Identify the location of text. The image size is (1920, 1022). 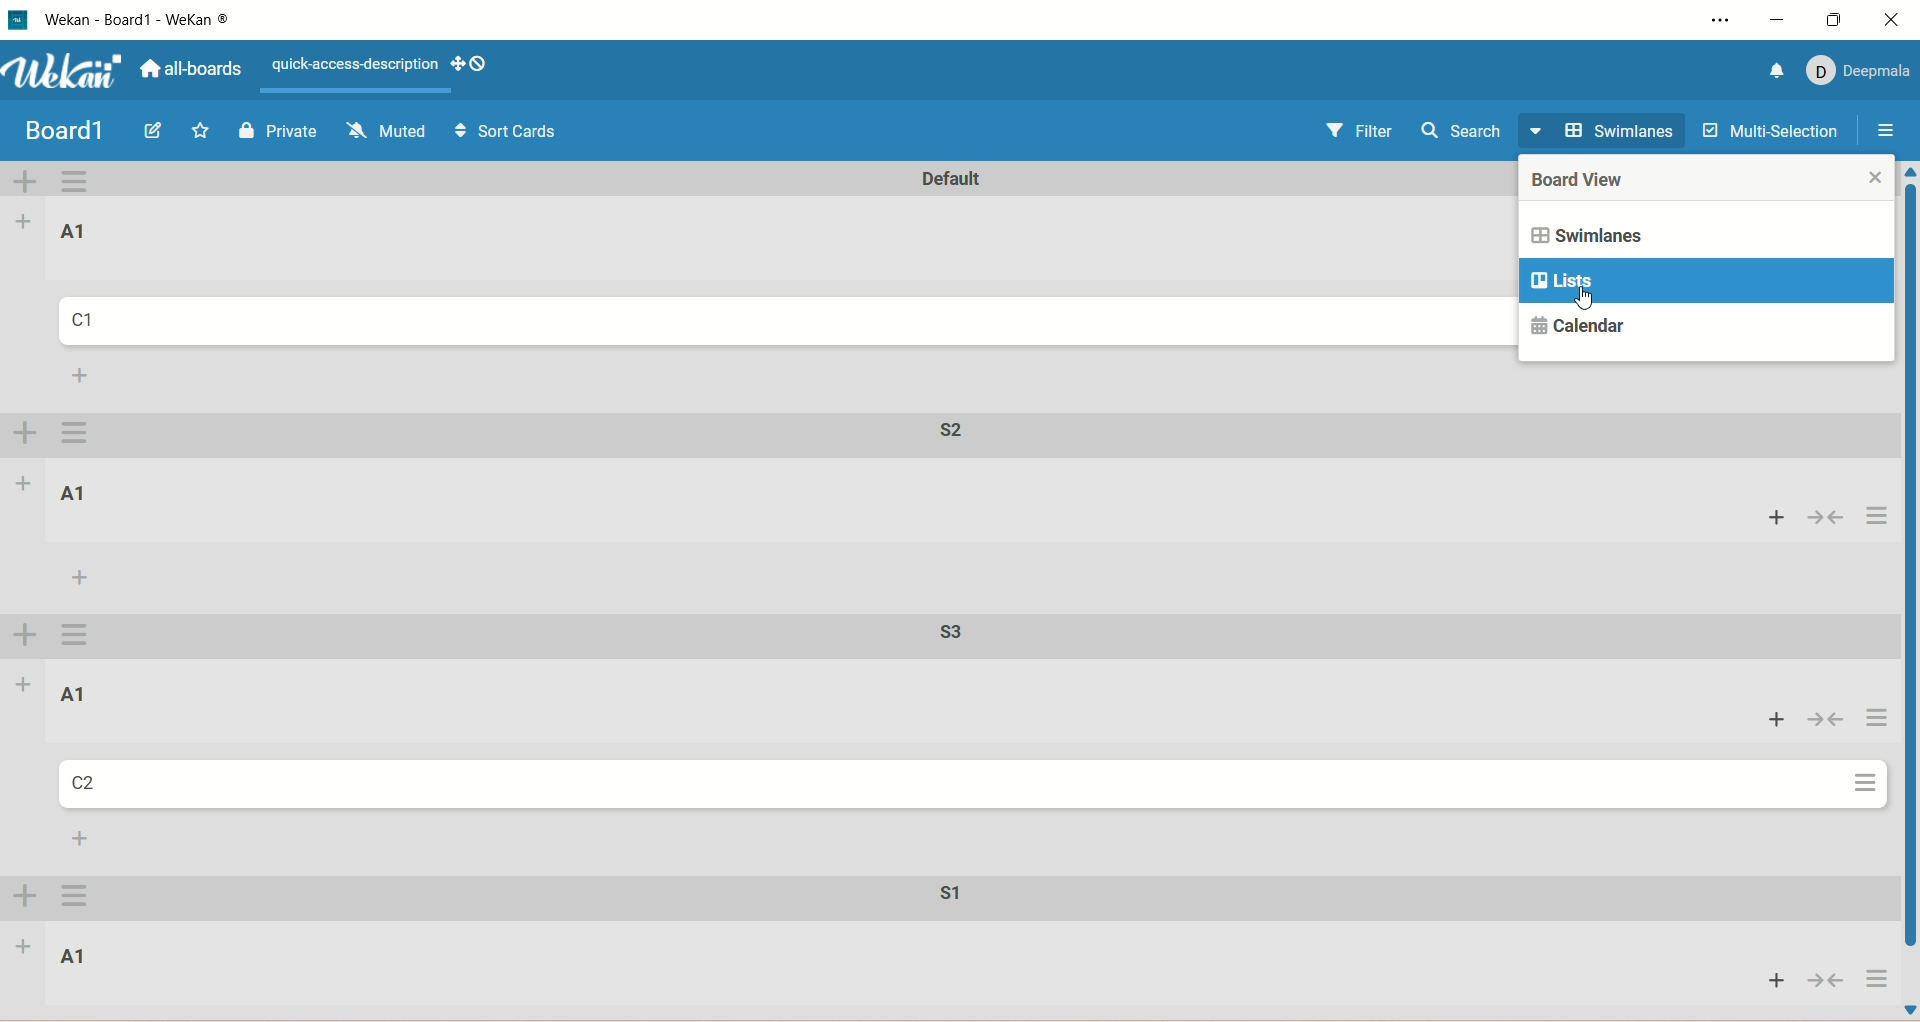
(351, 66).